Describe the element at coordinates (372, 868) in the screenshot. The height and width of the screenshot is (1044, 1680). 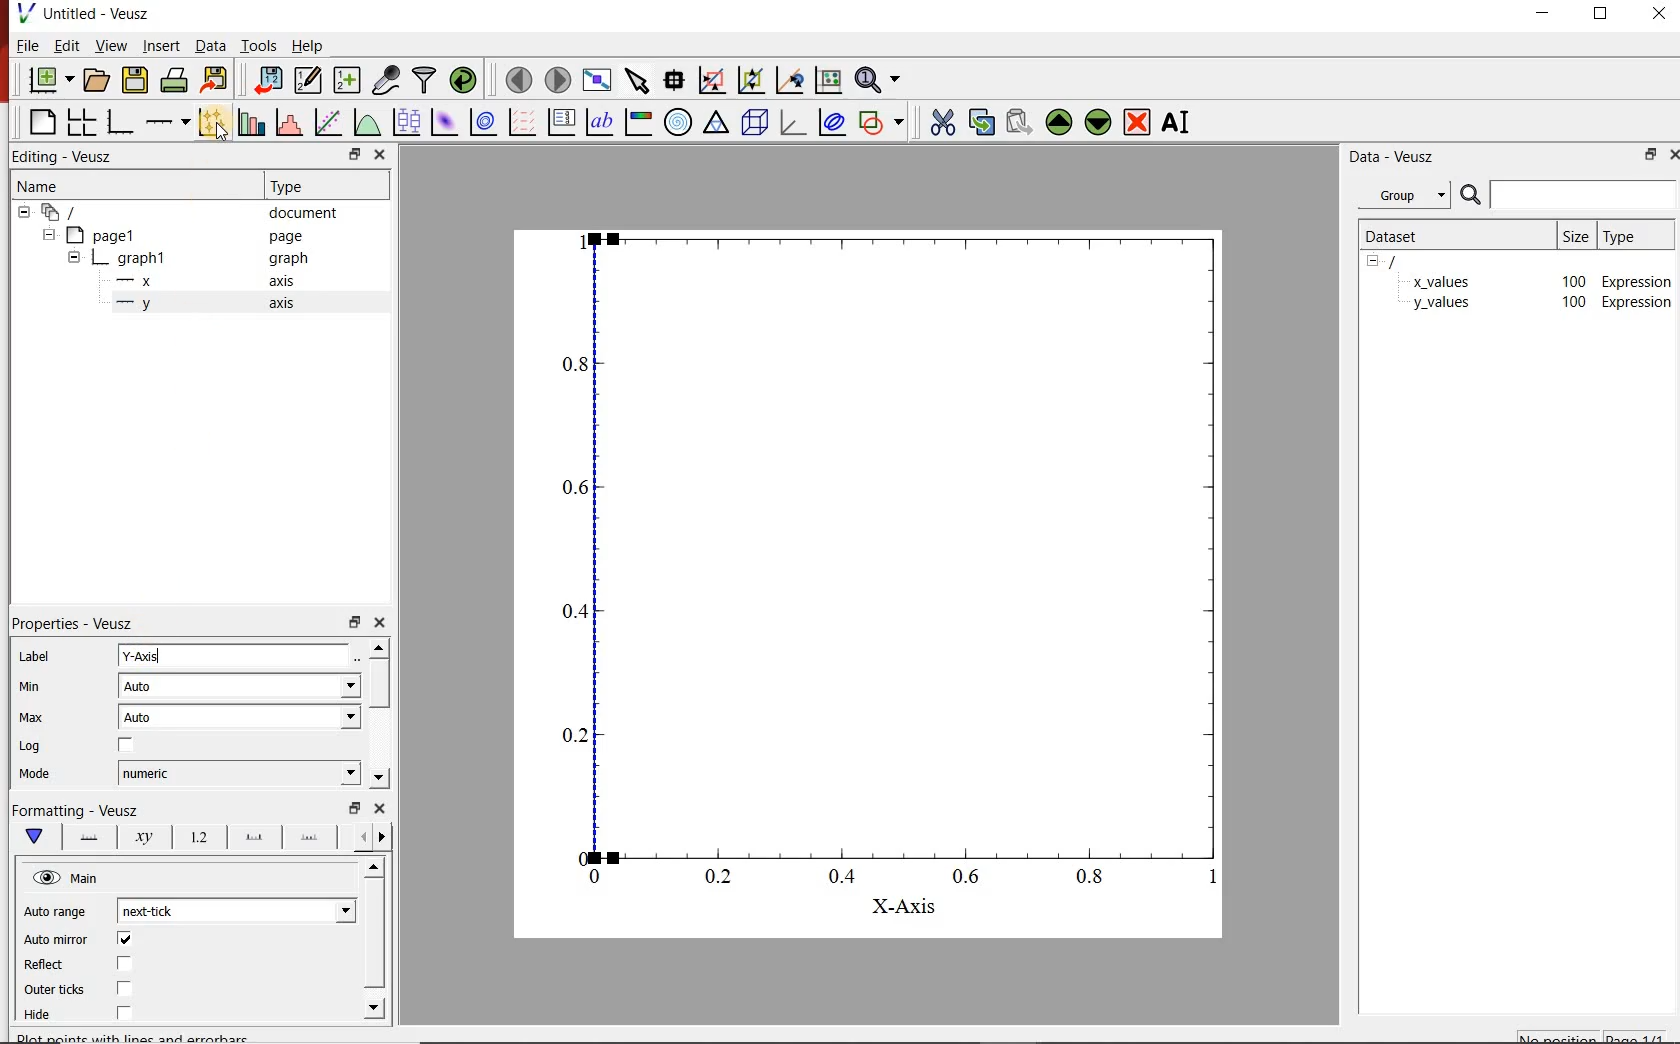
I see `move up` at that location.